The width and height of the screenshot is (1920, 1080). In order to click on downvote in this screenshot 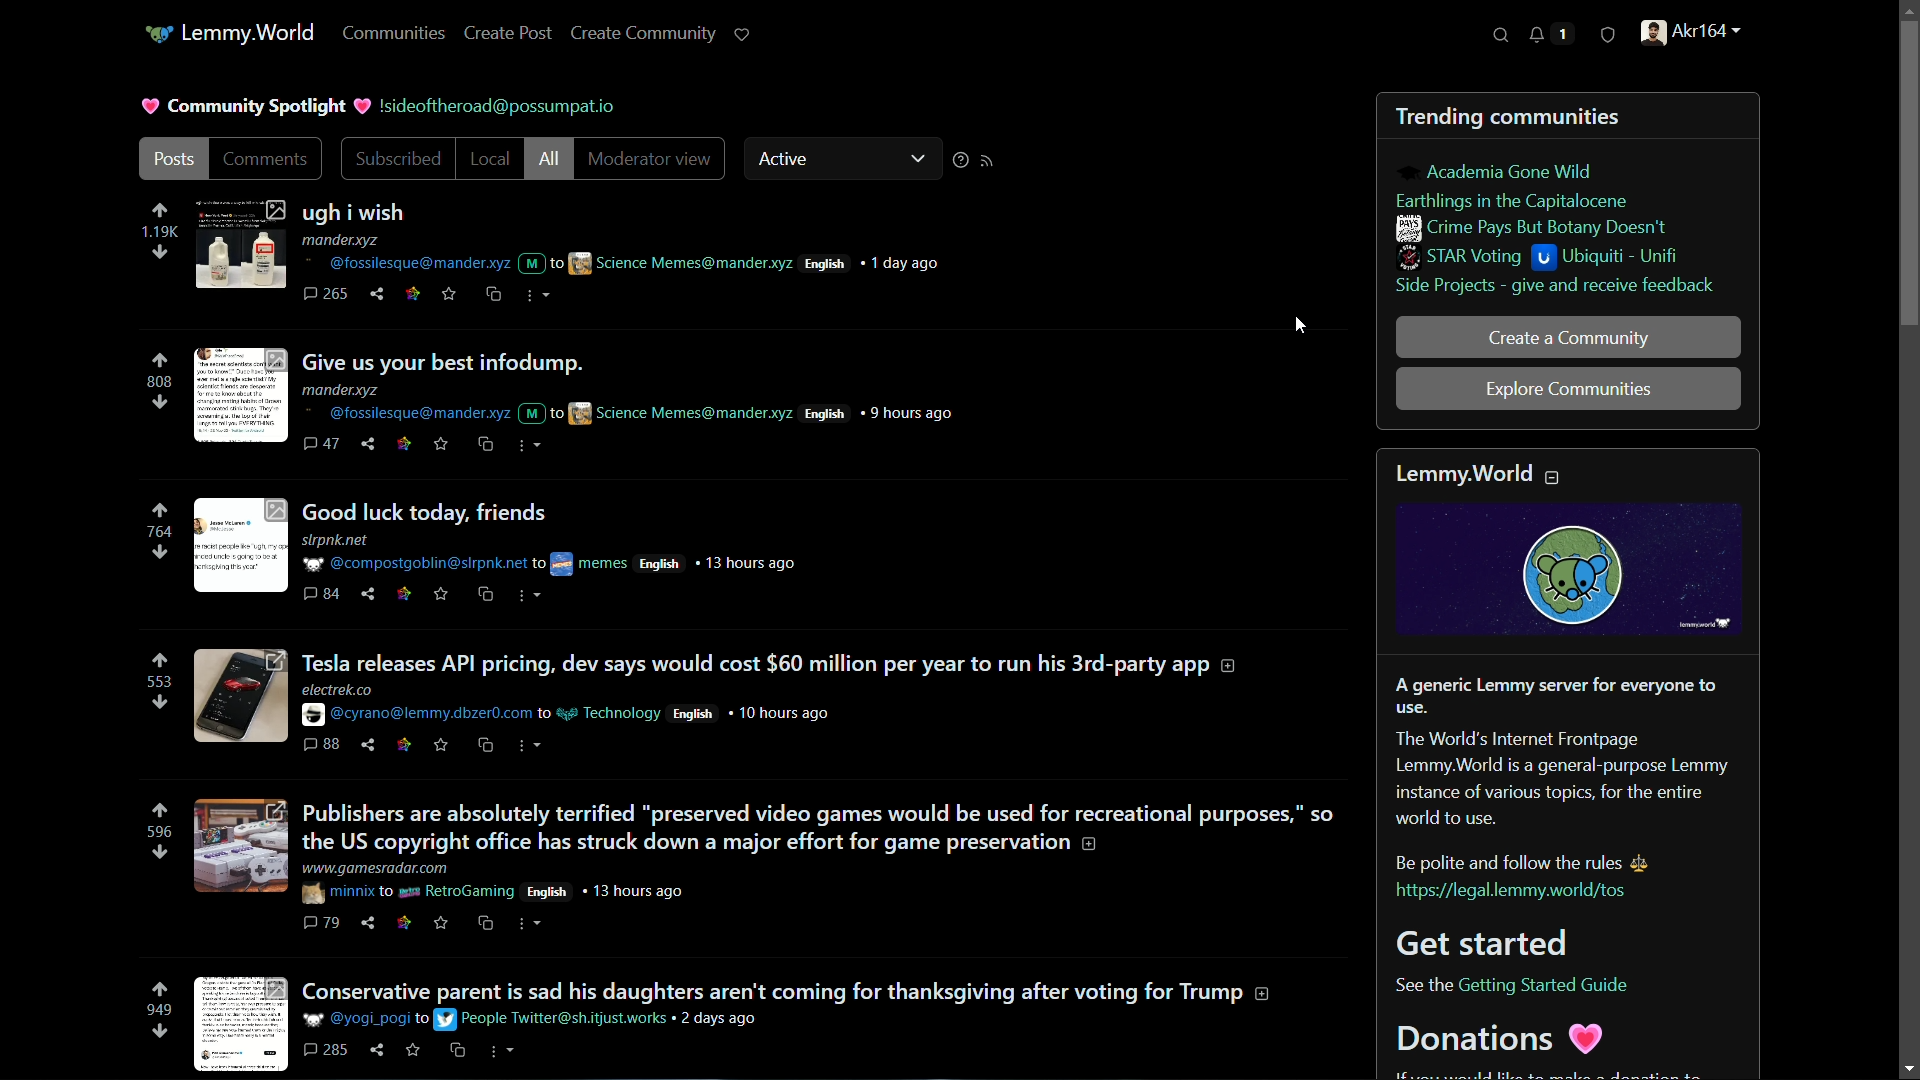, I will do `click(160, 253)`.